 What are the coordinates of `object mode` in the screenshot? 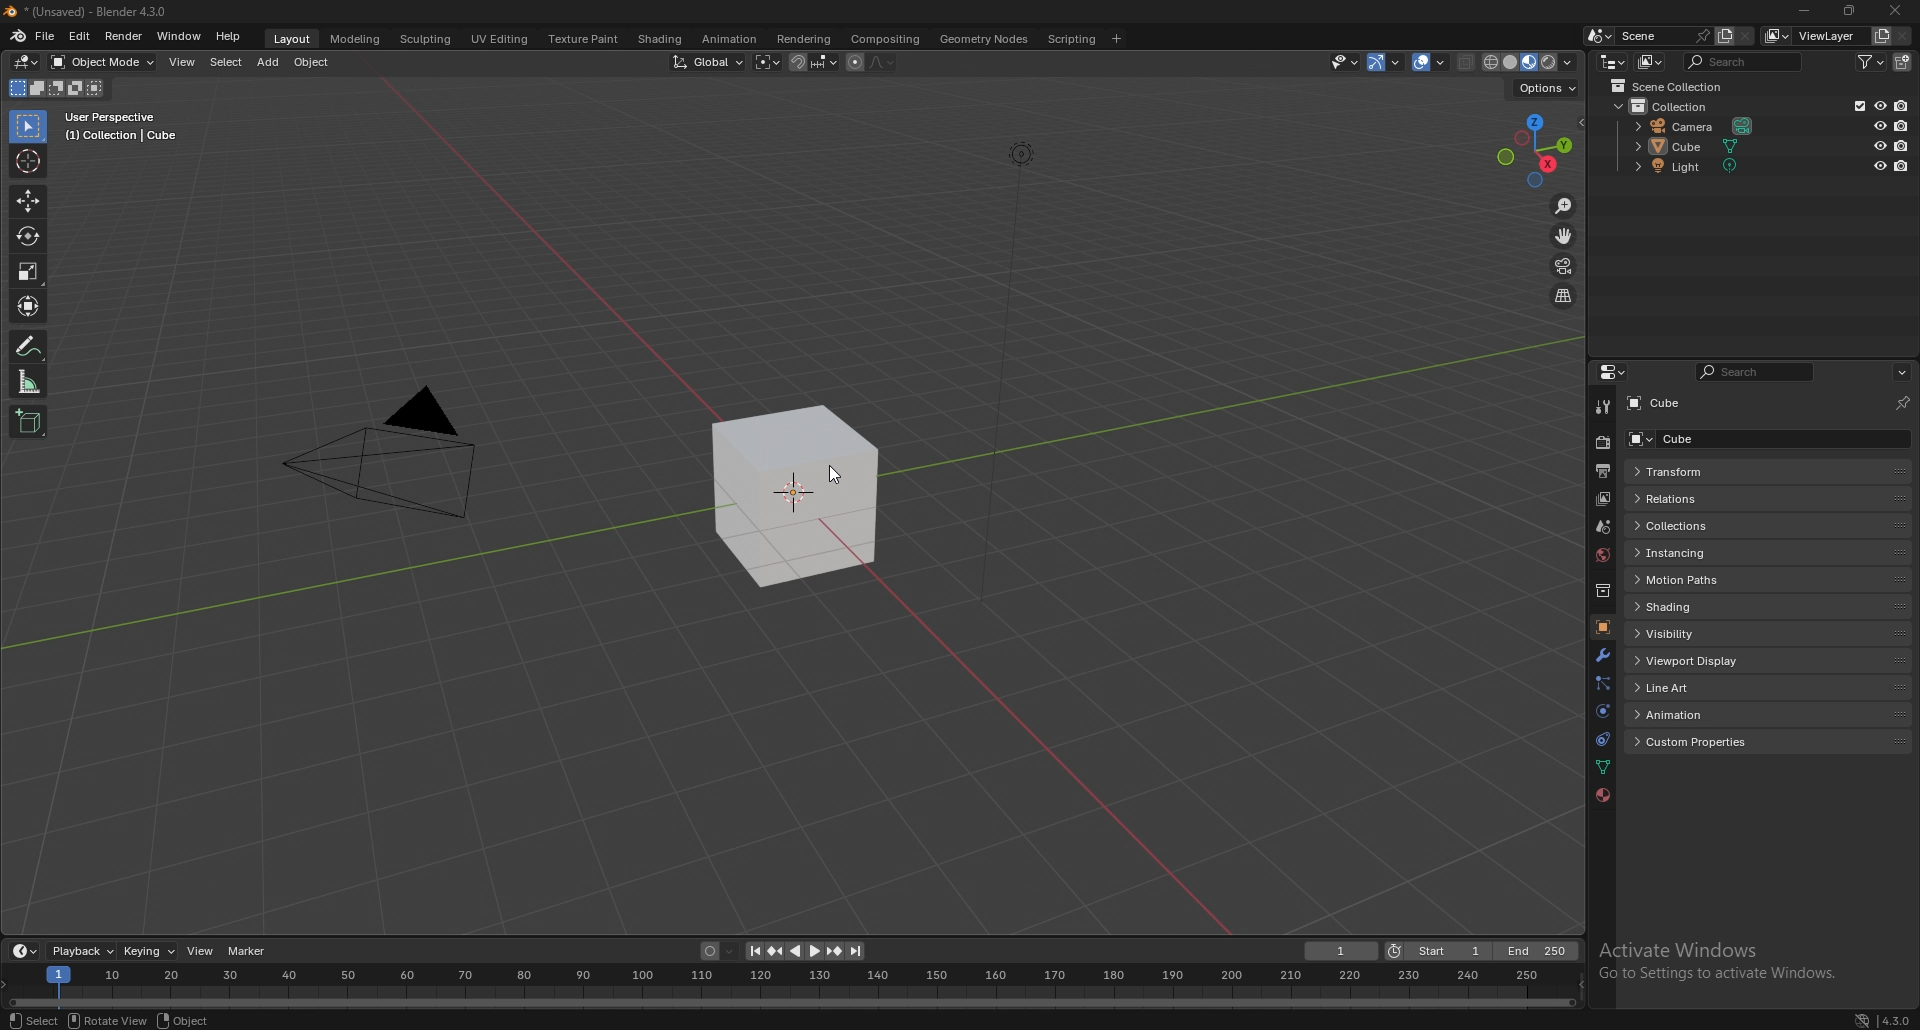 It's located at (103, 61).